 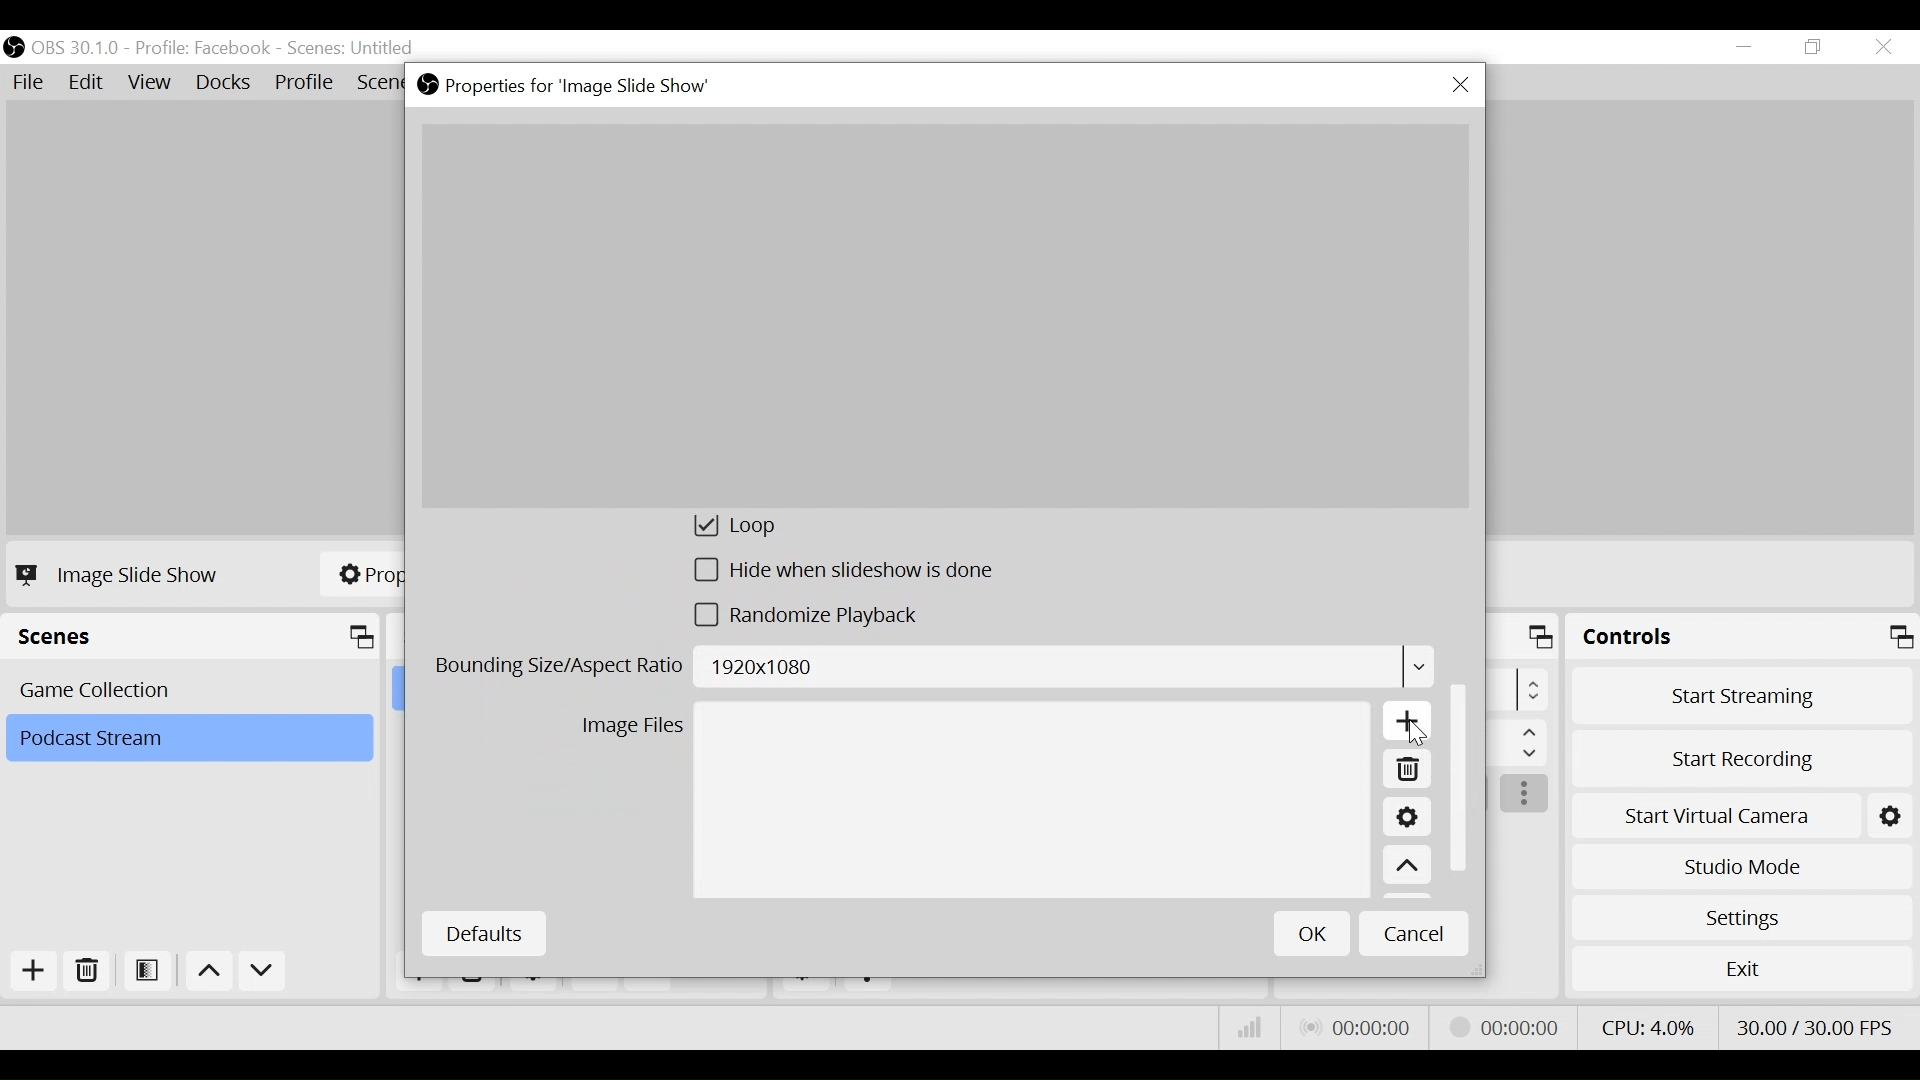 I want to click on Close, so click(x=1882, y=48).